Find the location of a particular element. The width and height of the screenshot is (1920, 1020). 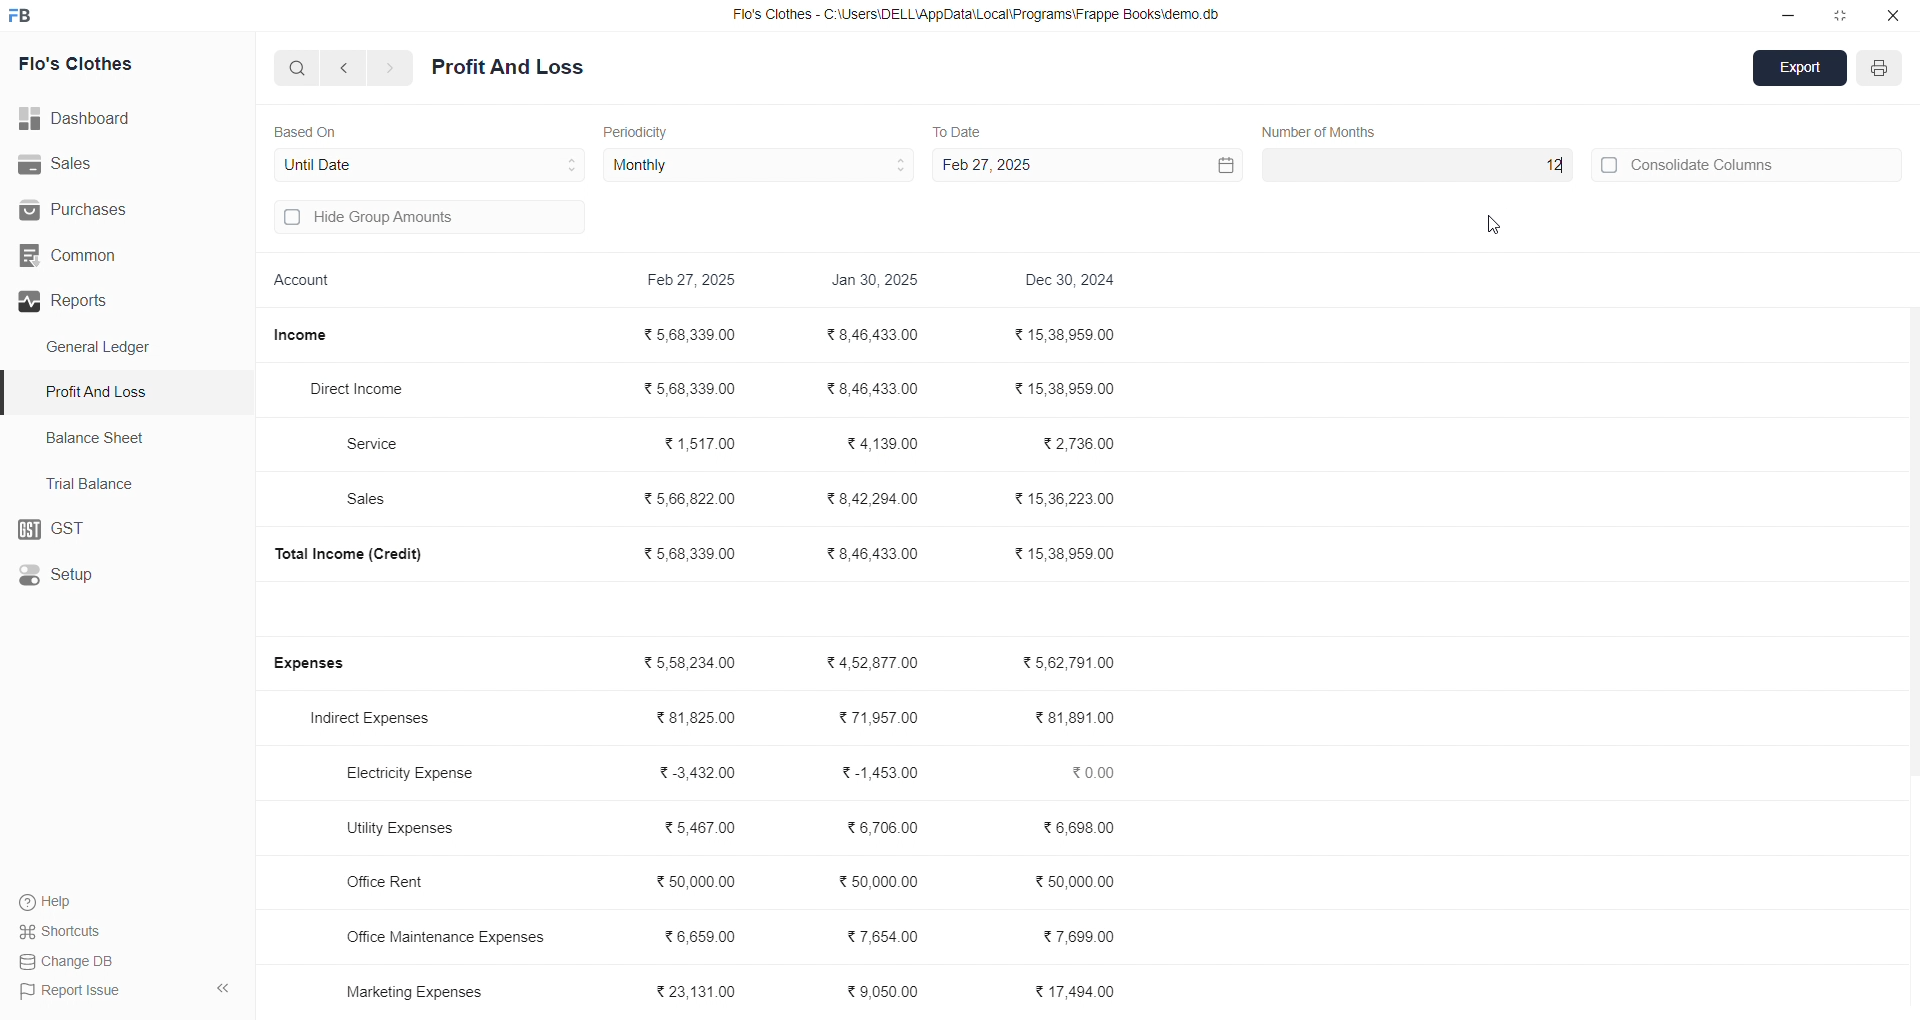

₹15,38,959.00 is located at coordinates (1071, 389).